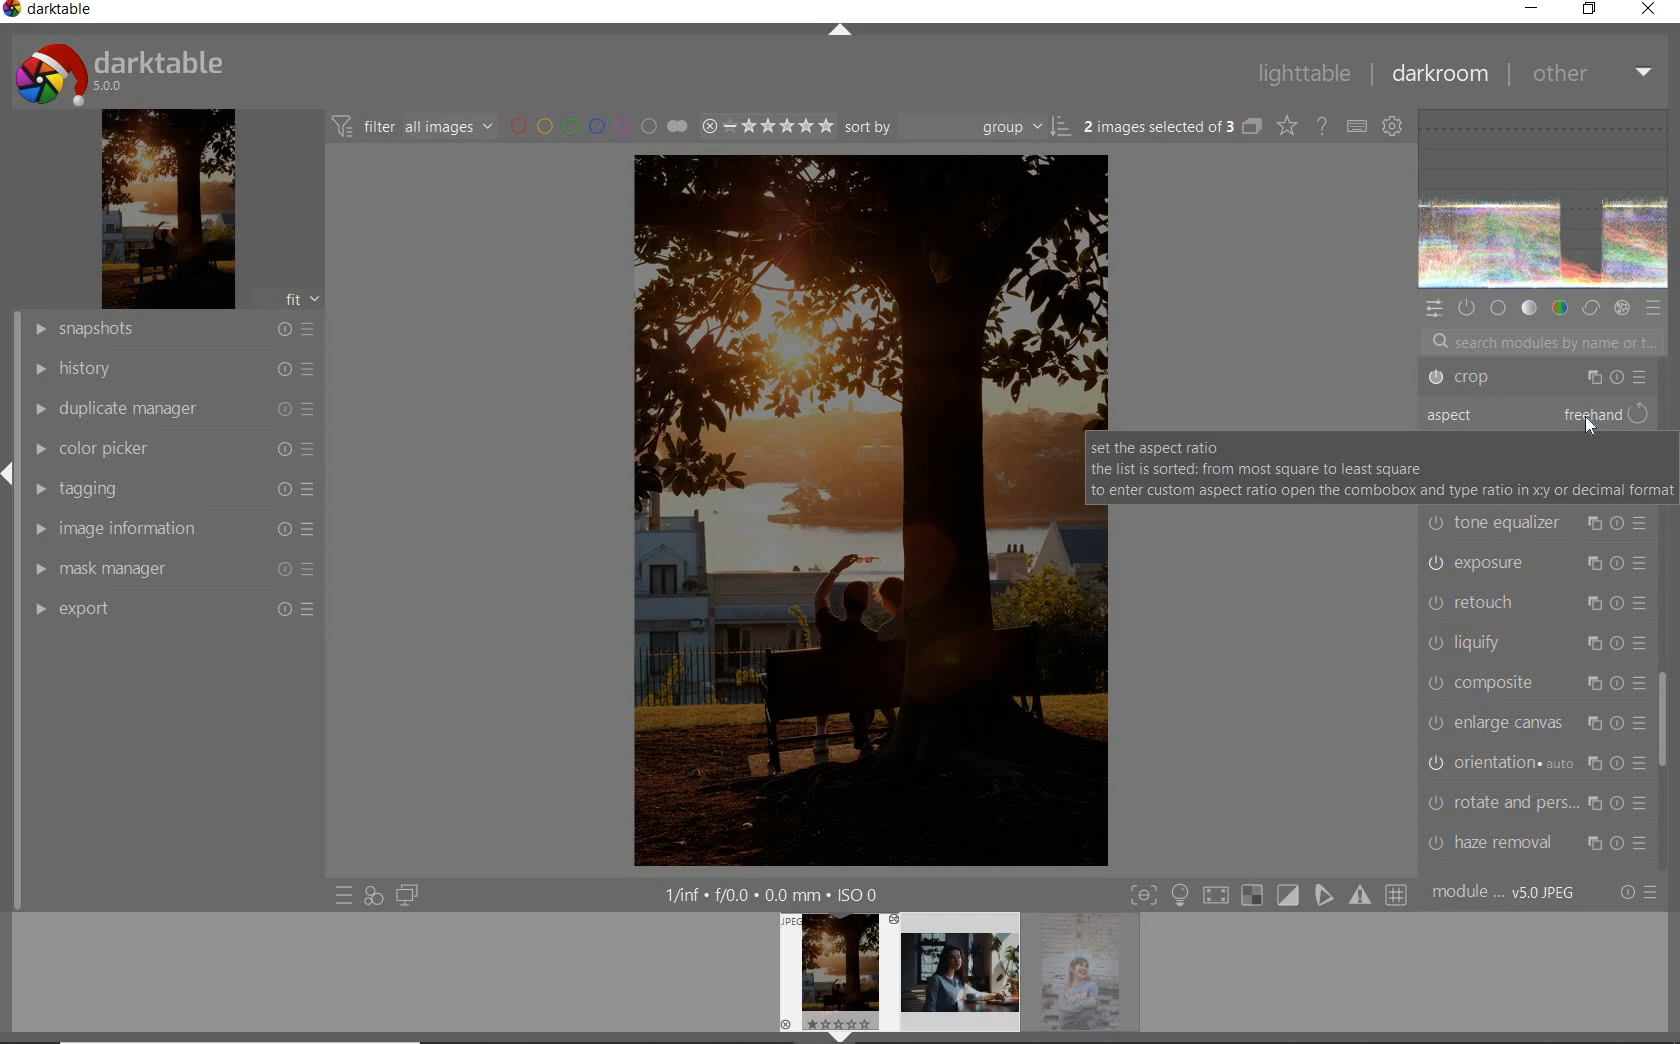 Image resolution: width=1680 pixels, height=1044 pixels. Describe the element at coordinates (1589, 10) in the screenshot. I see `restore` at that location.